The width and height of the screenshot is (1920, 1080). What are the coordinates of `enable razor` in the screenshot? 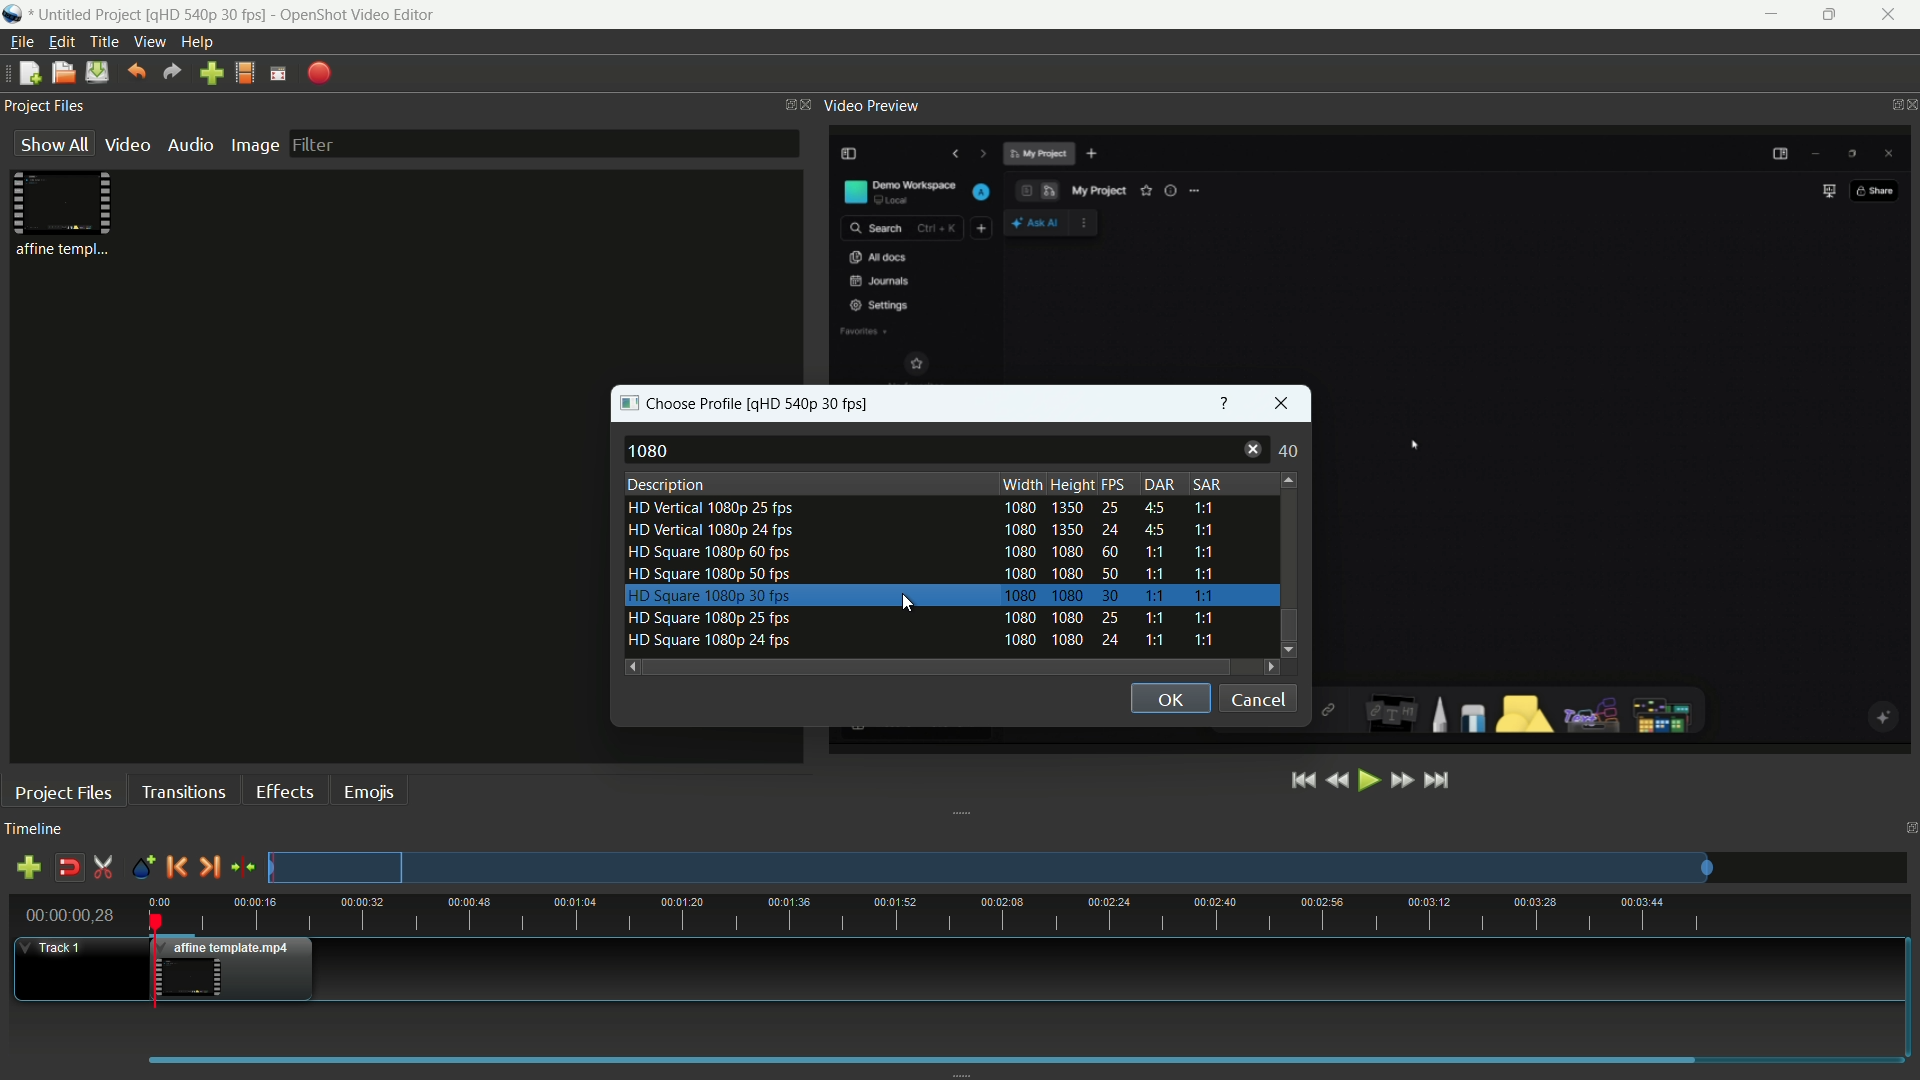 It's located at (104, 867).